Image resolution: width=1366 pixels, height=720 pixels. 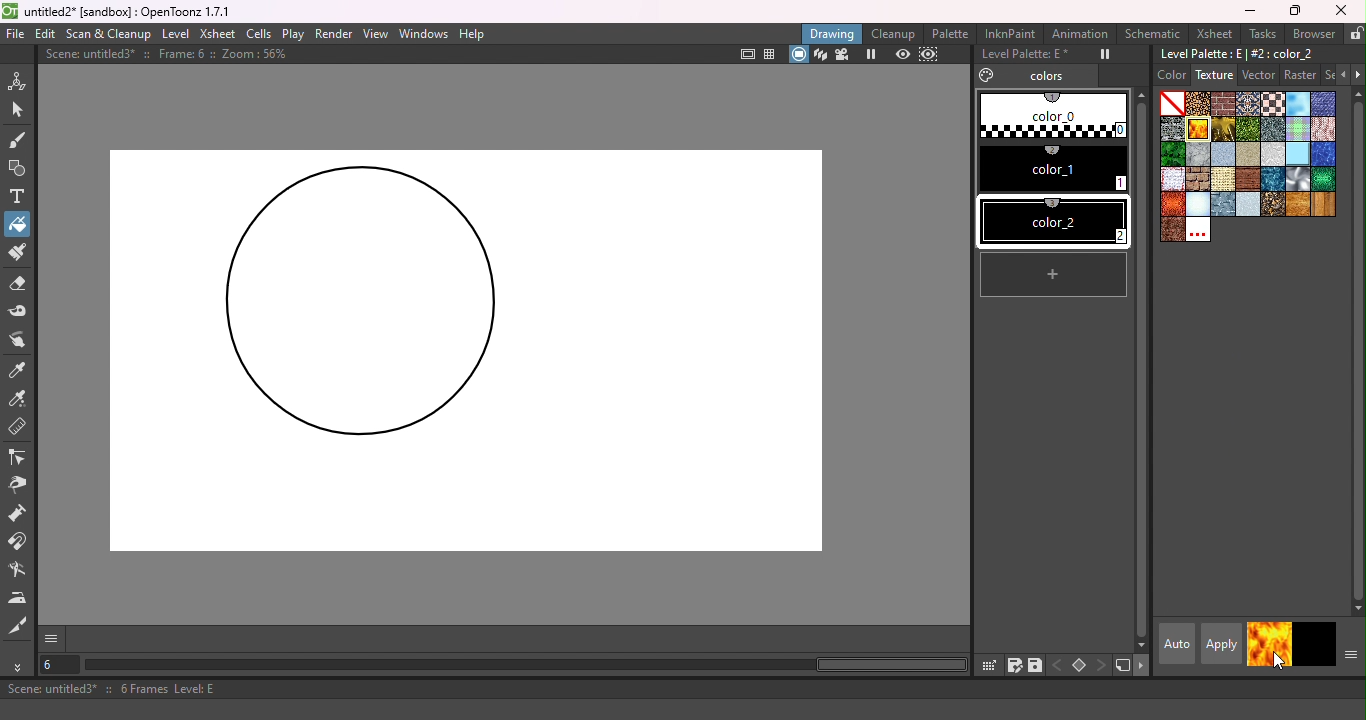 What do you see at coordinates (18, 627) in the screenshot?
I see `Cutter tool` at bounding box center [18, 627].